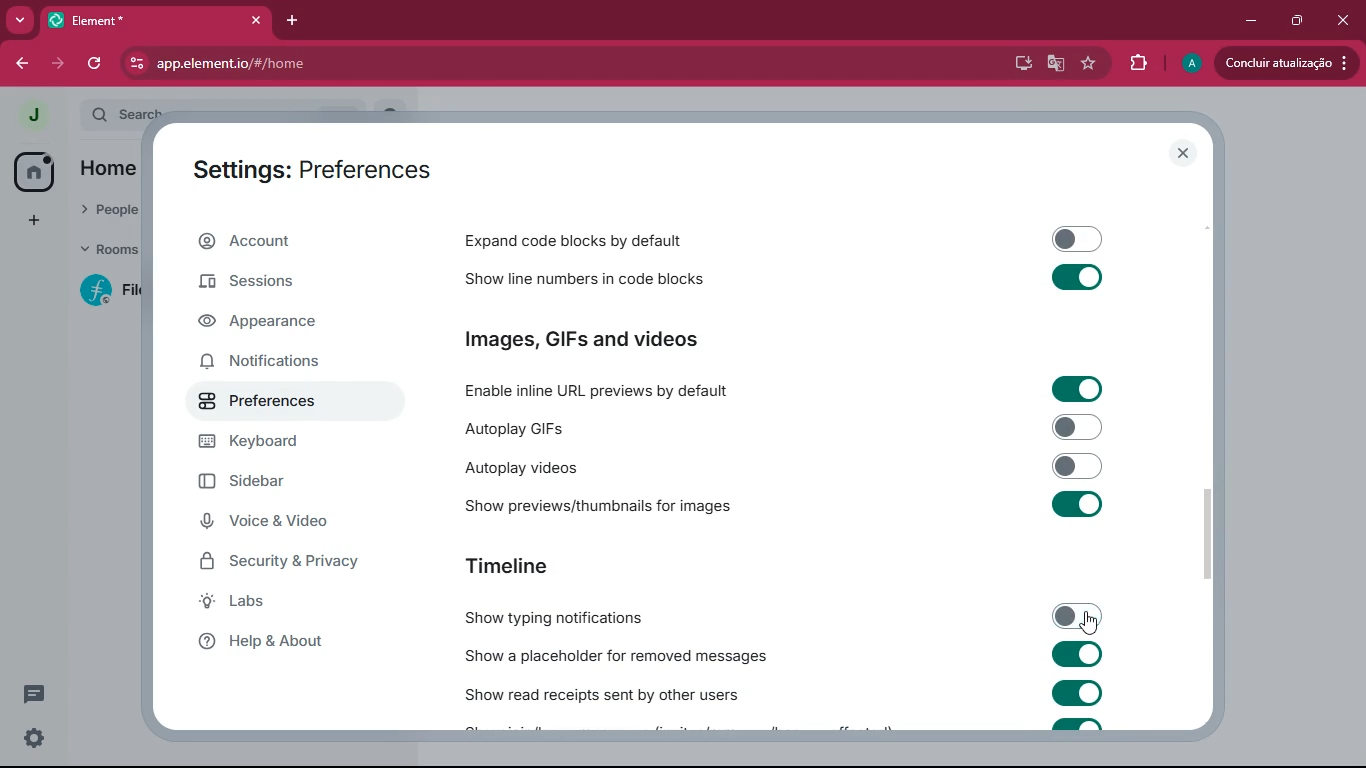 The height and width of the screenshot is (768, 1366). What do you see at coordinates (32, 173) in the screenshot?
I see `home` at bounding box center [32, 173].